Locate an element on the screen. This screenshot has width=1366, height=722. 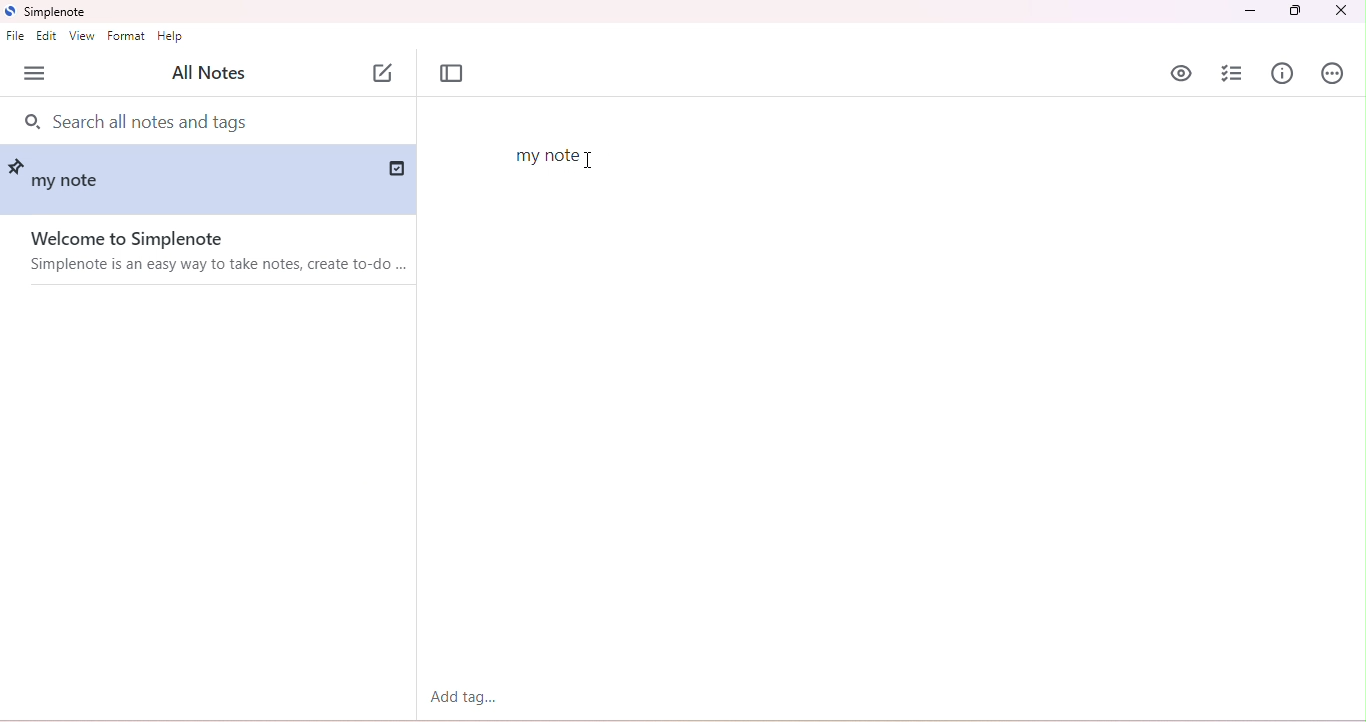
all notes is located at coordinates (213, 72).